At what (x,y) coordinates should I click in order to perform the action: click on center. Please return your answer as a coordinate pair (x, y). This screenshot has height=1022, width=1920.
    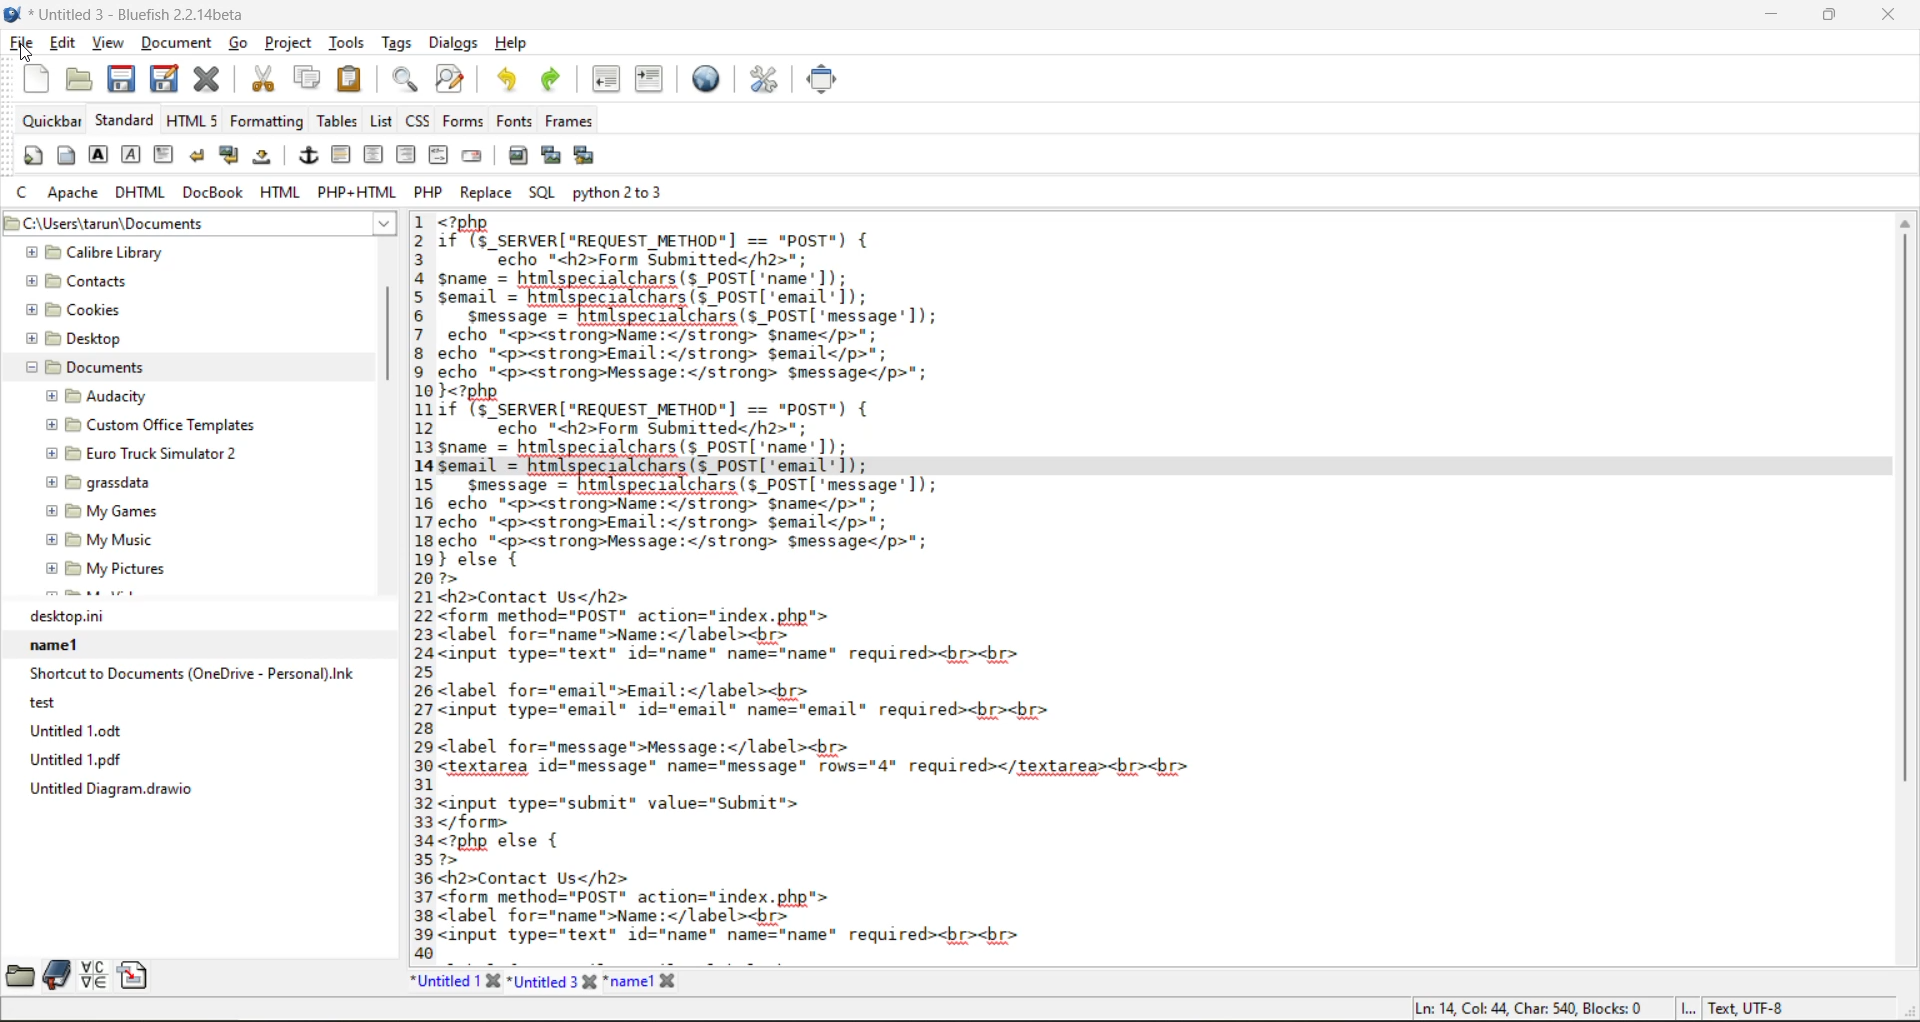
    Looking at the image, I should click on (375, 155).